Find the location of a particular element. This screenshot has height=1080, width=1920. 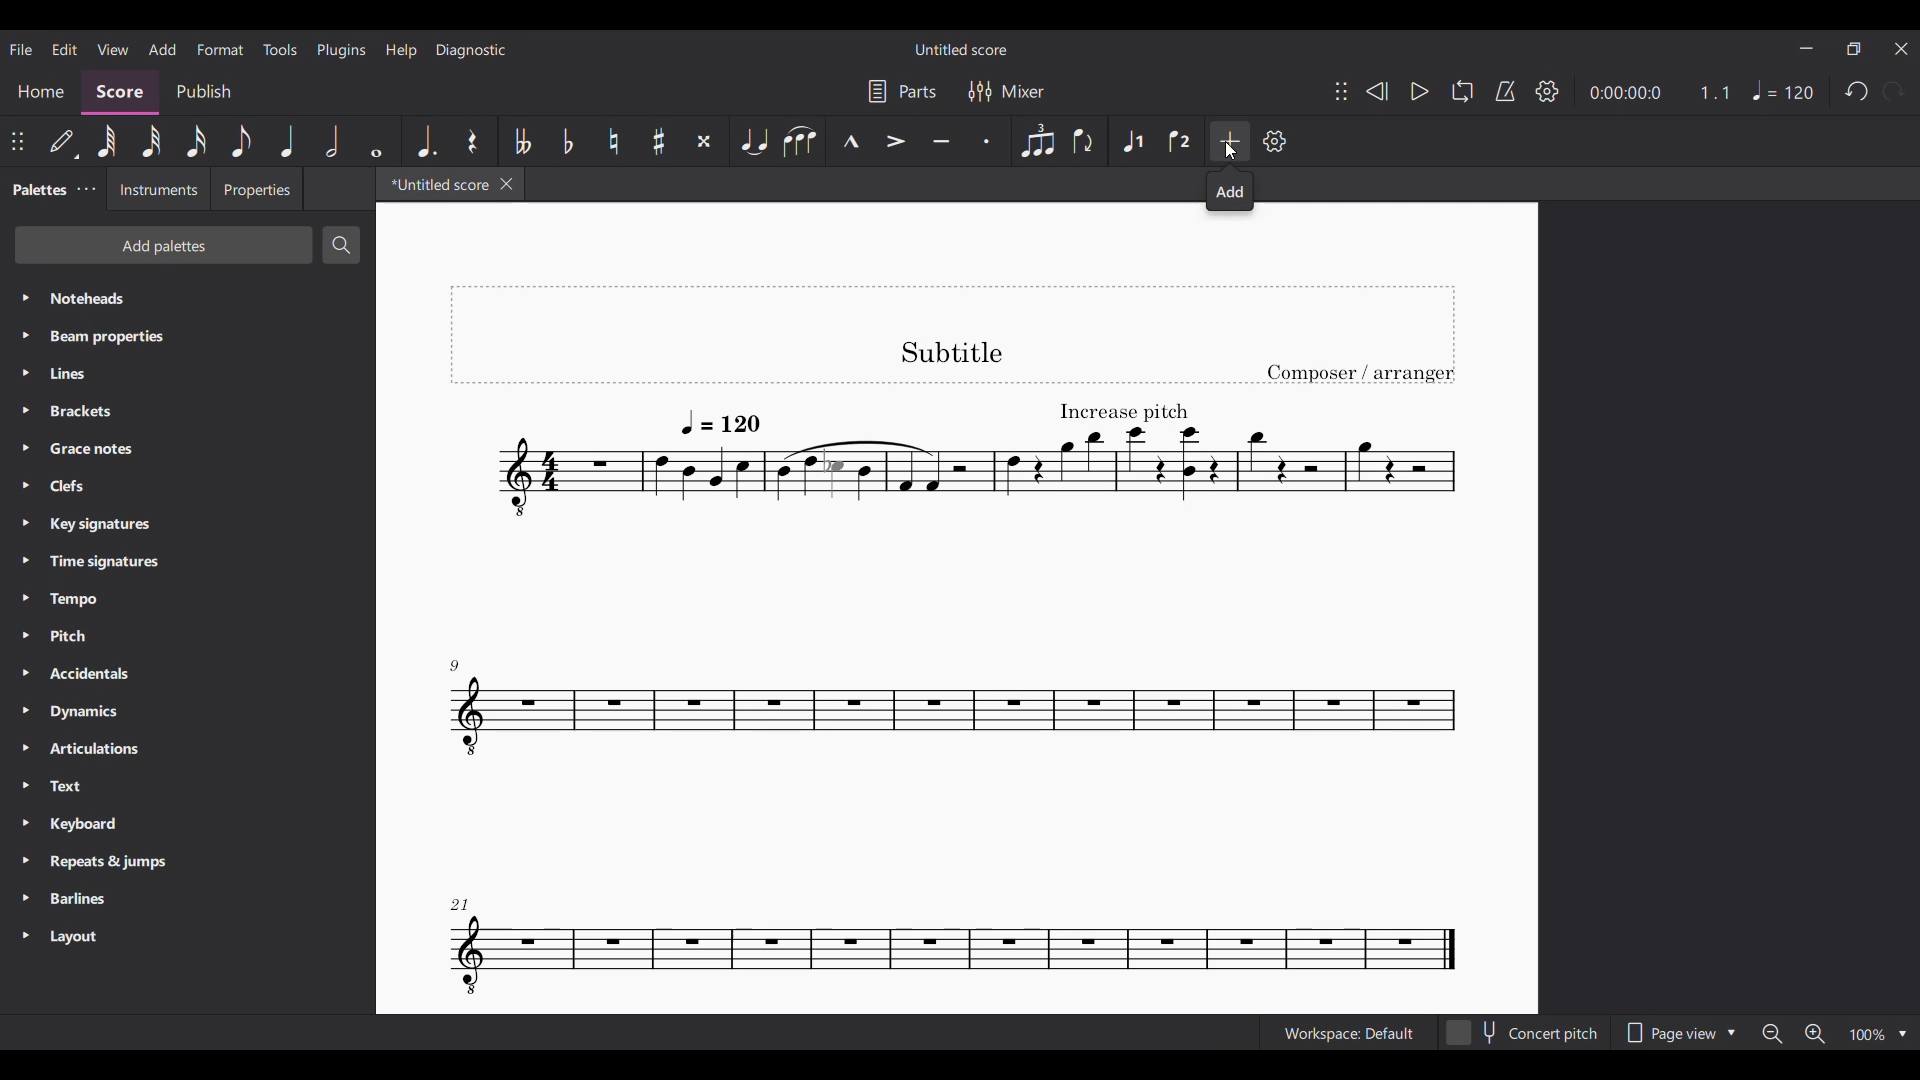

Key signatures is located at coordinates (189, 524).